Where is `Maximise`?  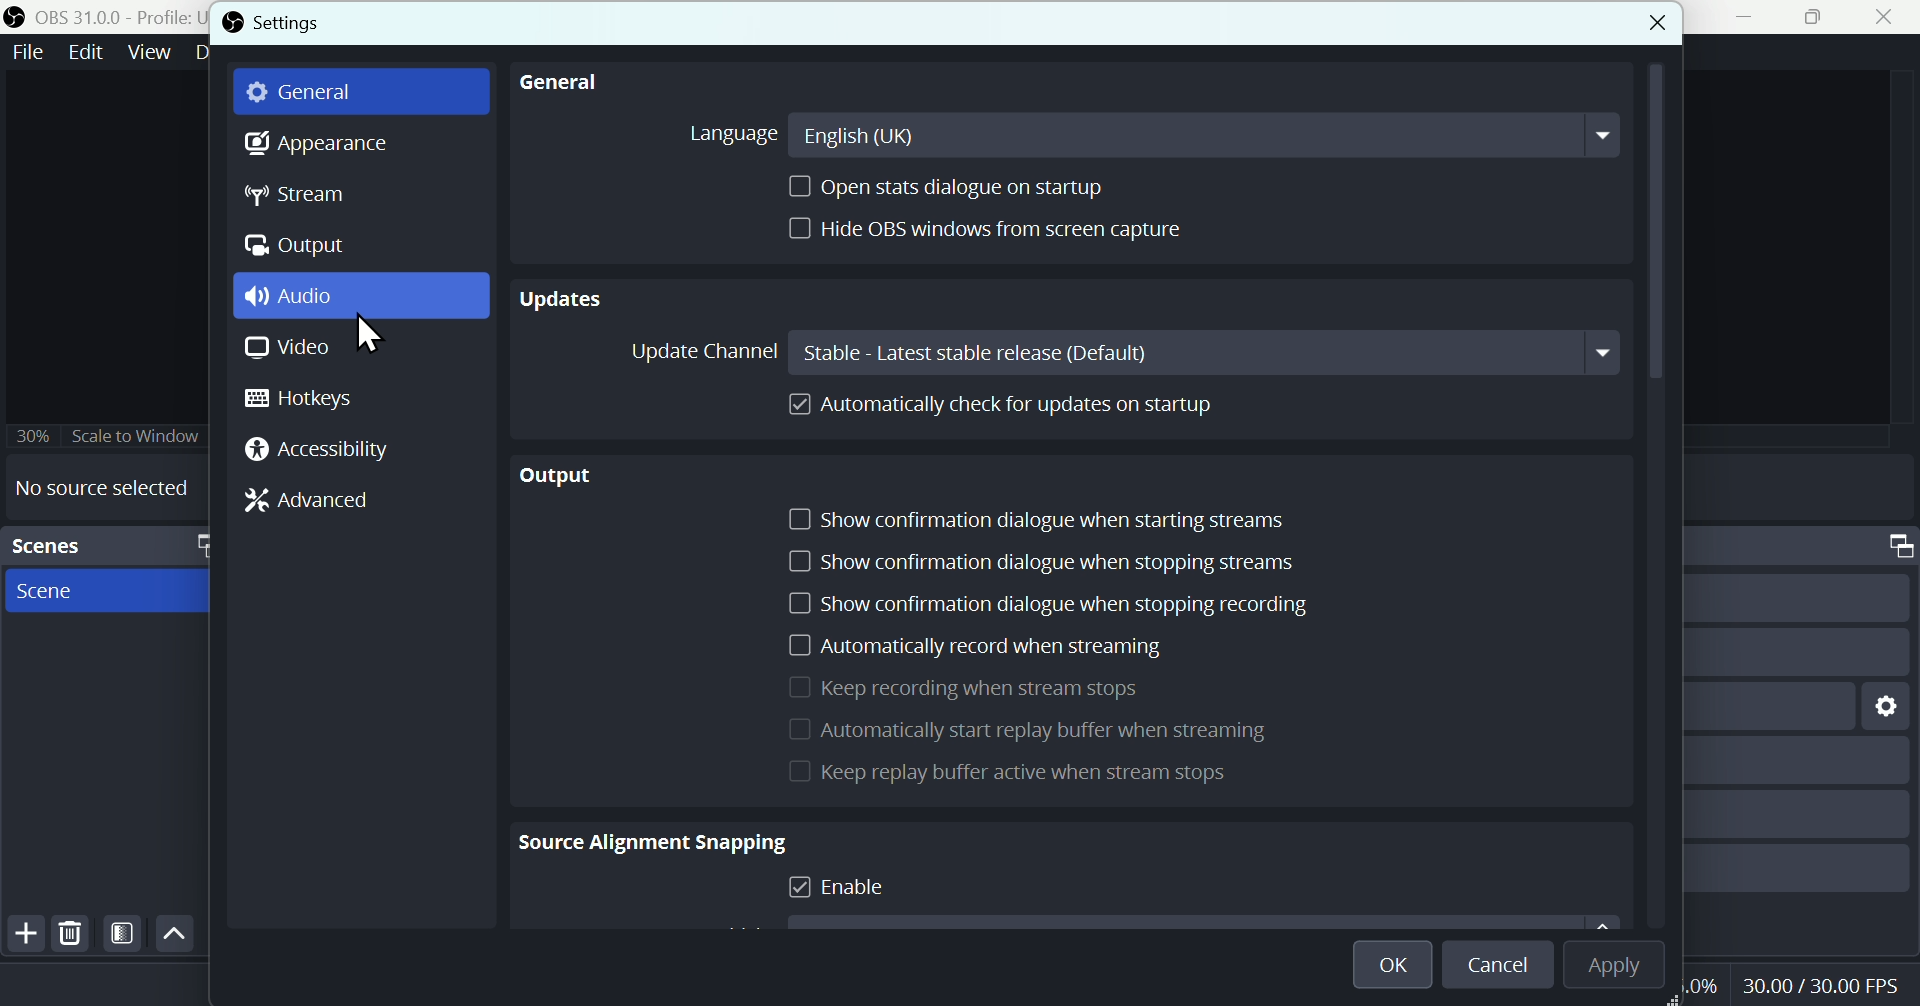 Maximise is located at coordinates (1816, 17).